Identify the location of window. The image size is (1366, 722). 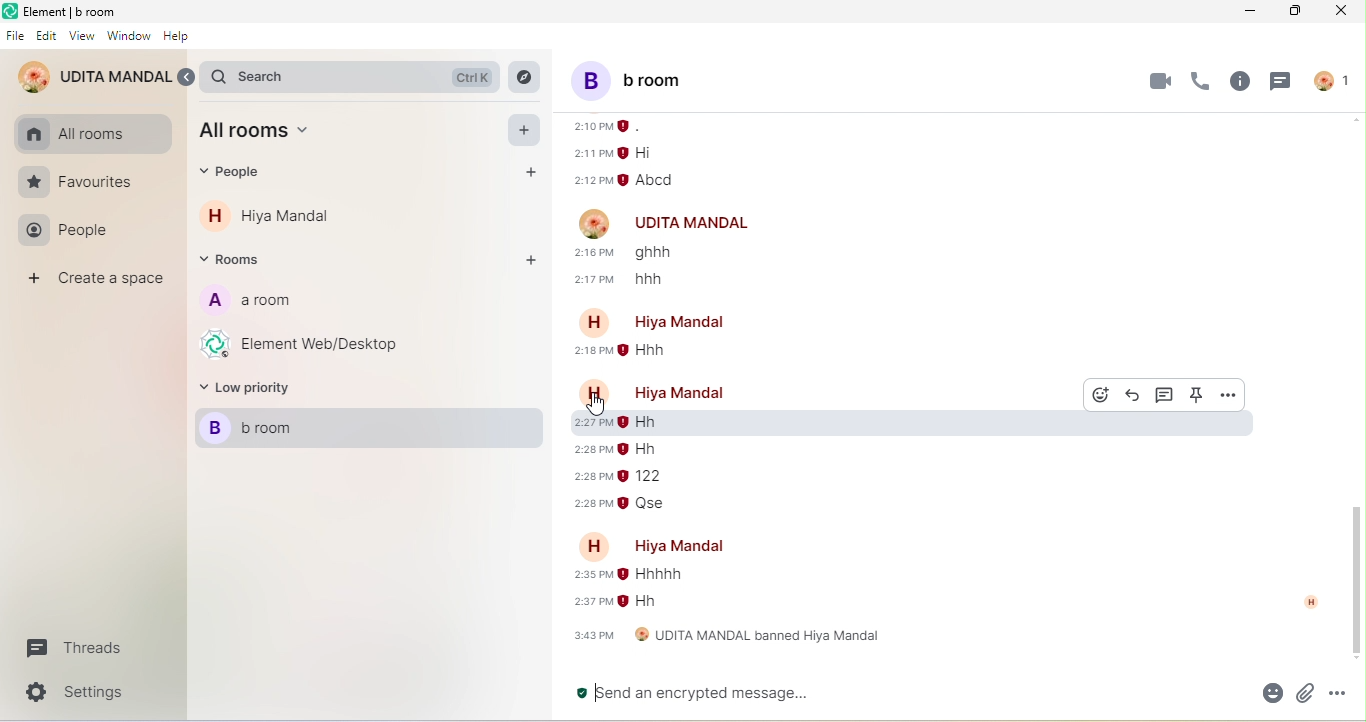
(130, 38).